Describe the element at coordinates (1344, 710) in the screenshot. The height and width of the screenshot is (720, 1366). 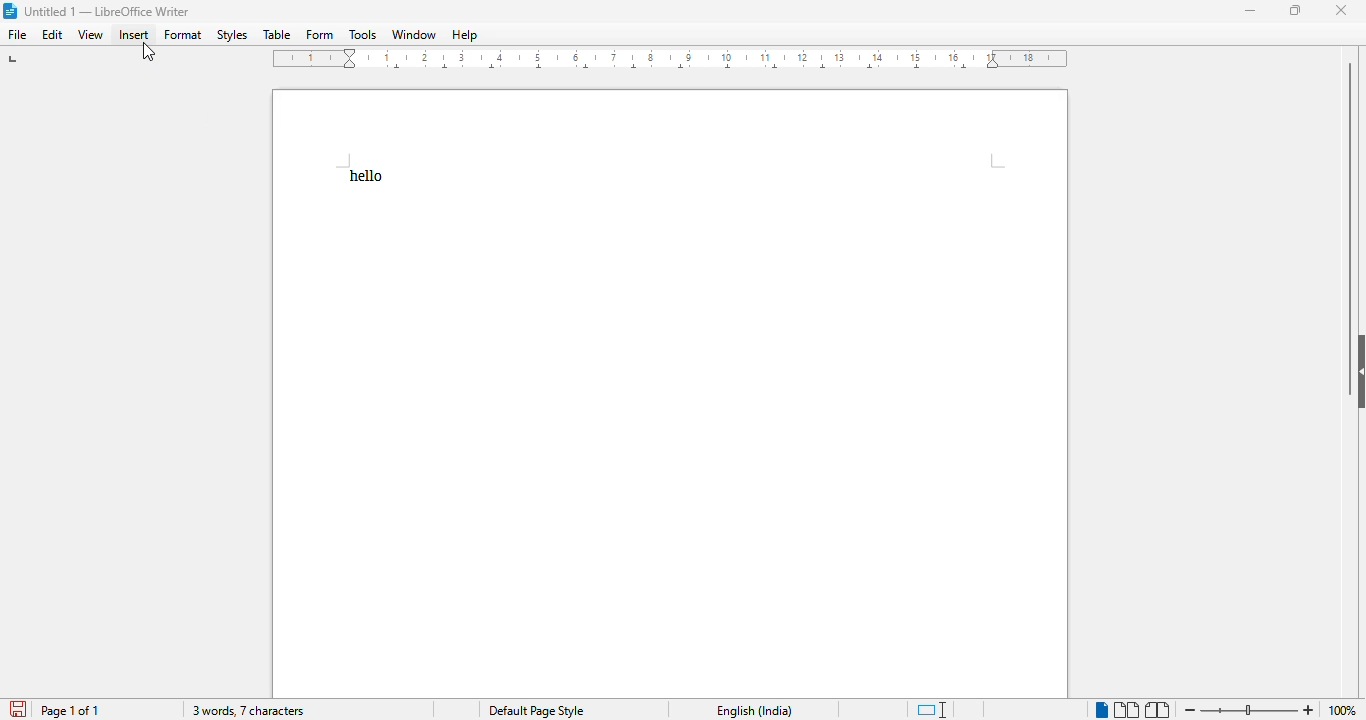
I see `zoom factor` at that location.